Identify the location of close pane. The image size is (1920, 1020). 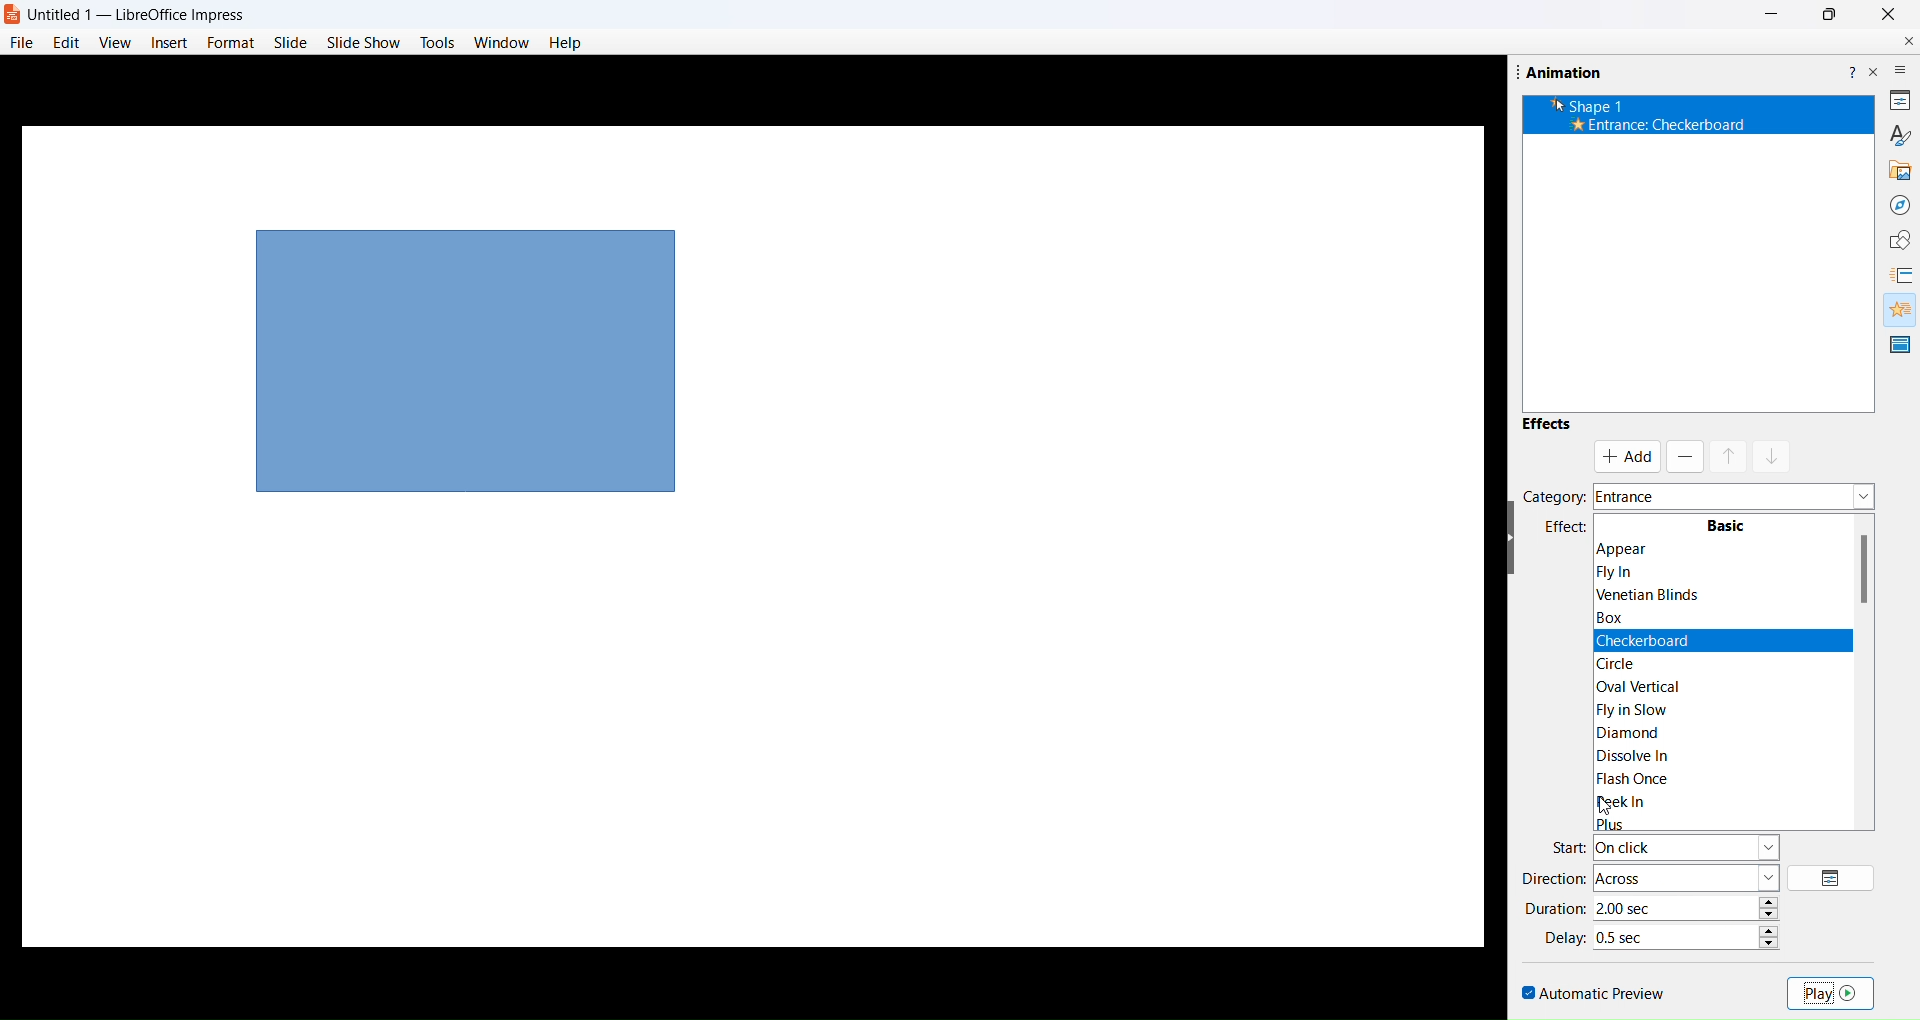
(1874, 71).